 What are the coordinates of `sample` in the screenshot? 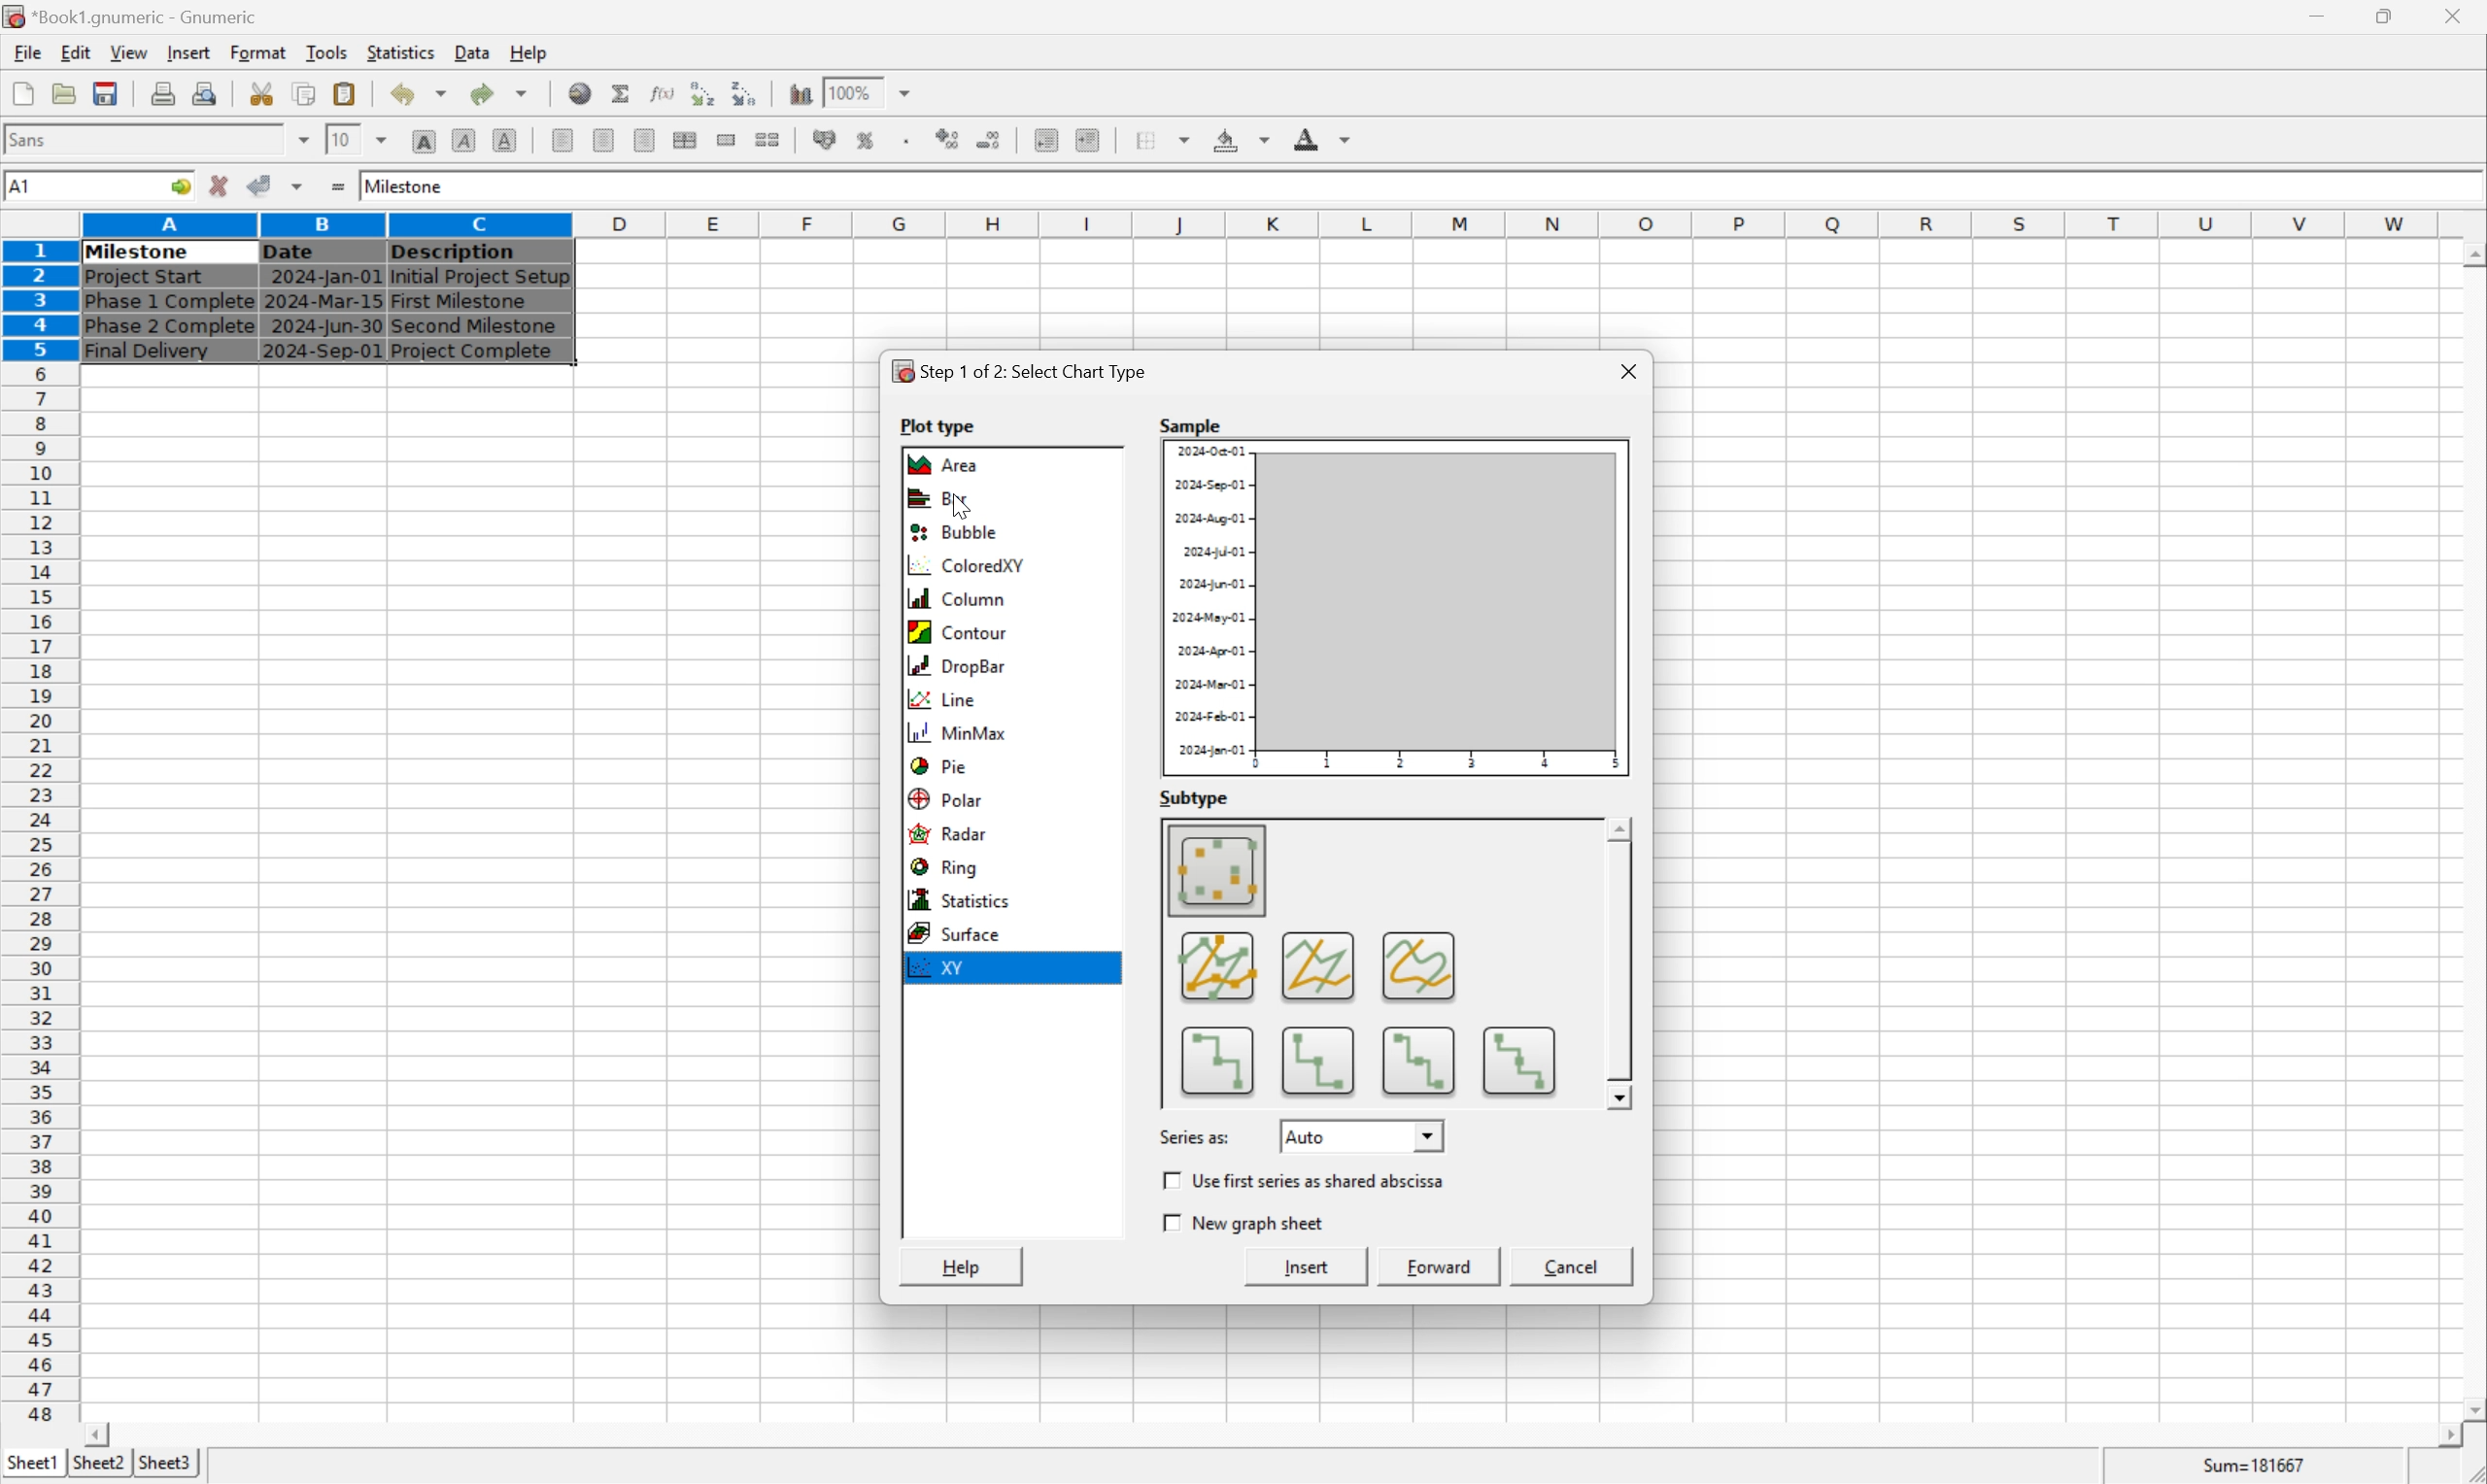 It's located at (1192, 423).